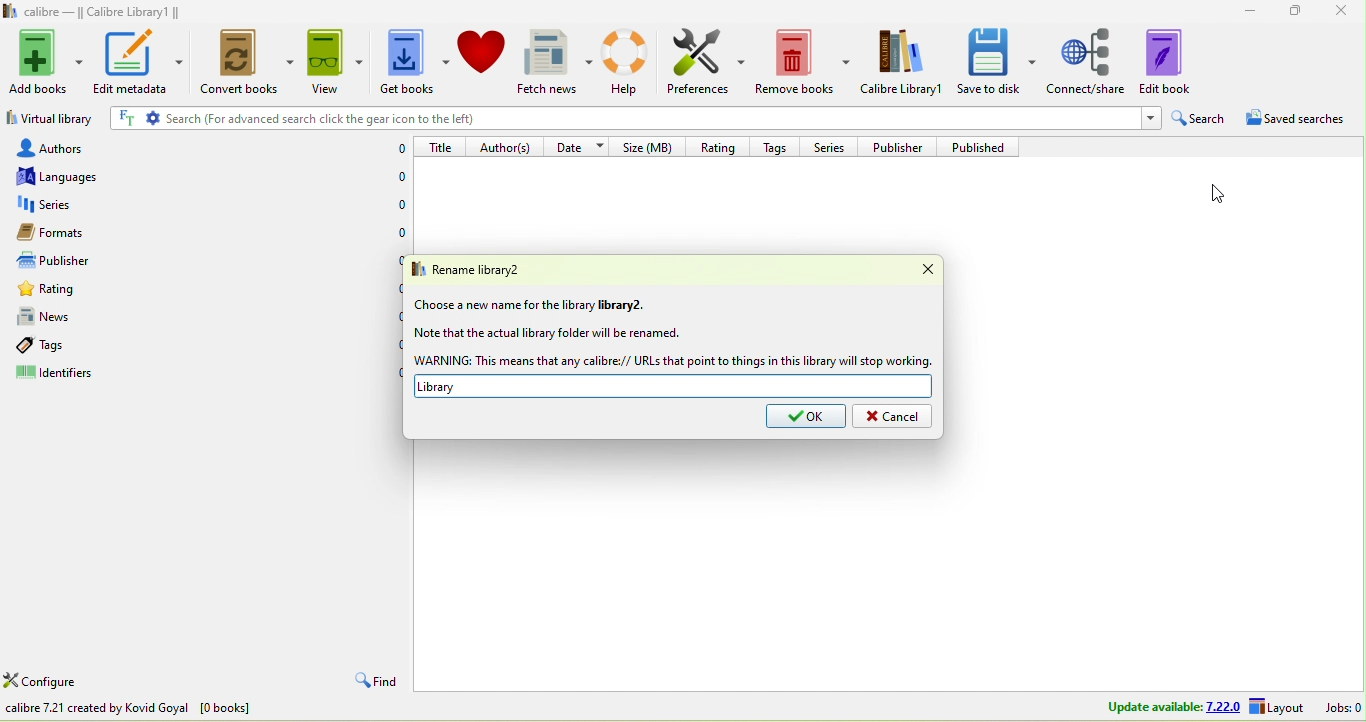 The height and width of the screenshot is (722, 1366). I want to click on choose a new name for the library 2, so click(532, 305).